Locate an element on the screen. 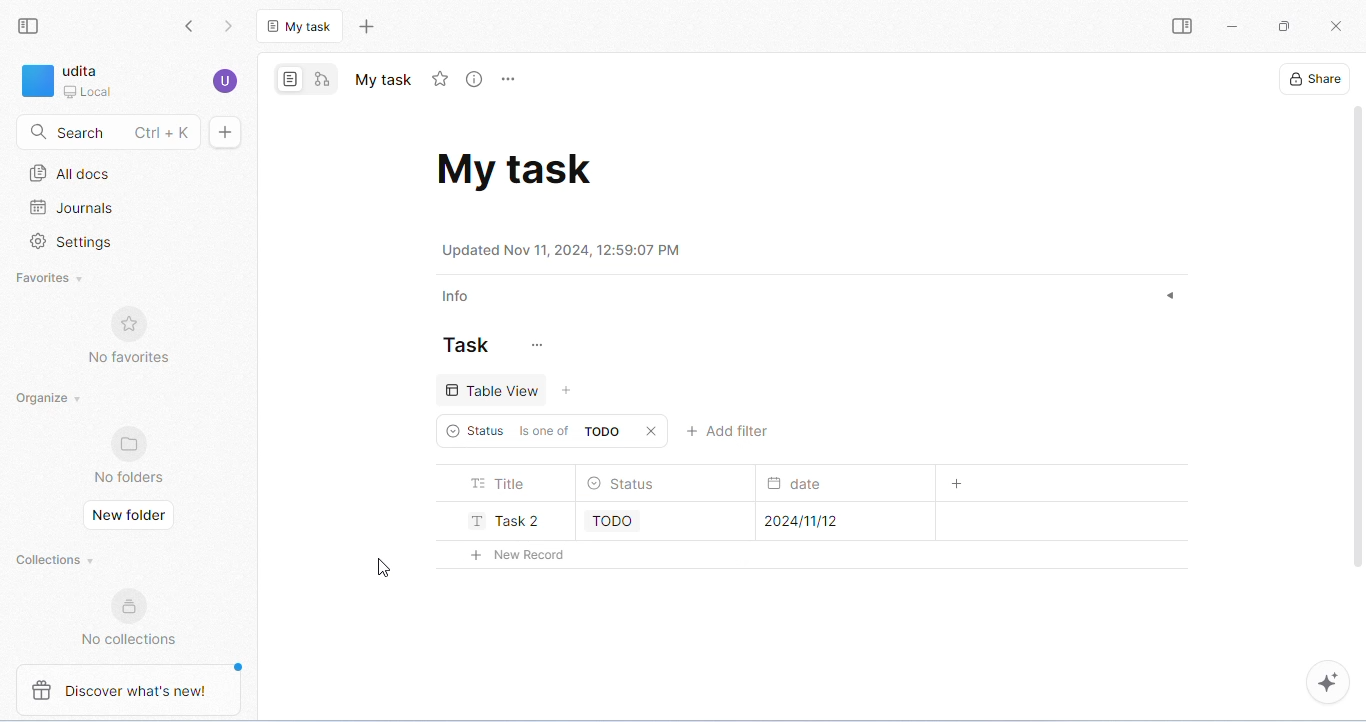  workspace is located at coordinates (67, 83).